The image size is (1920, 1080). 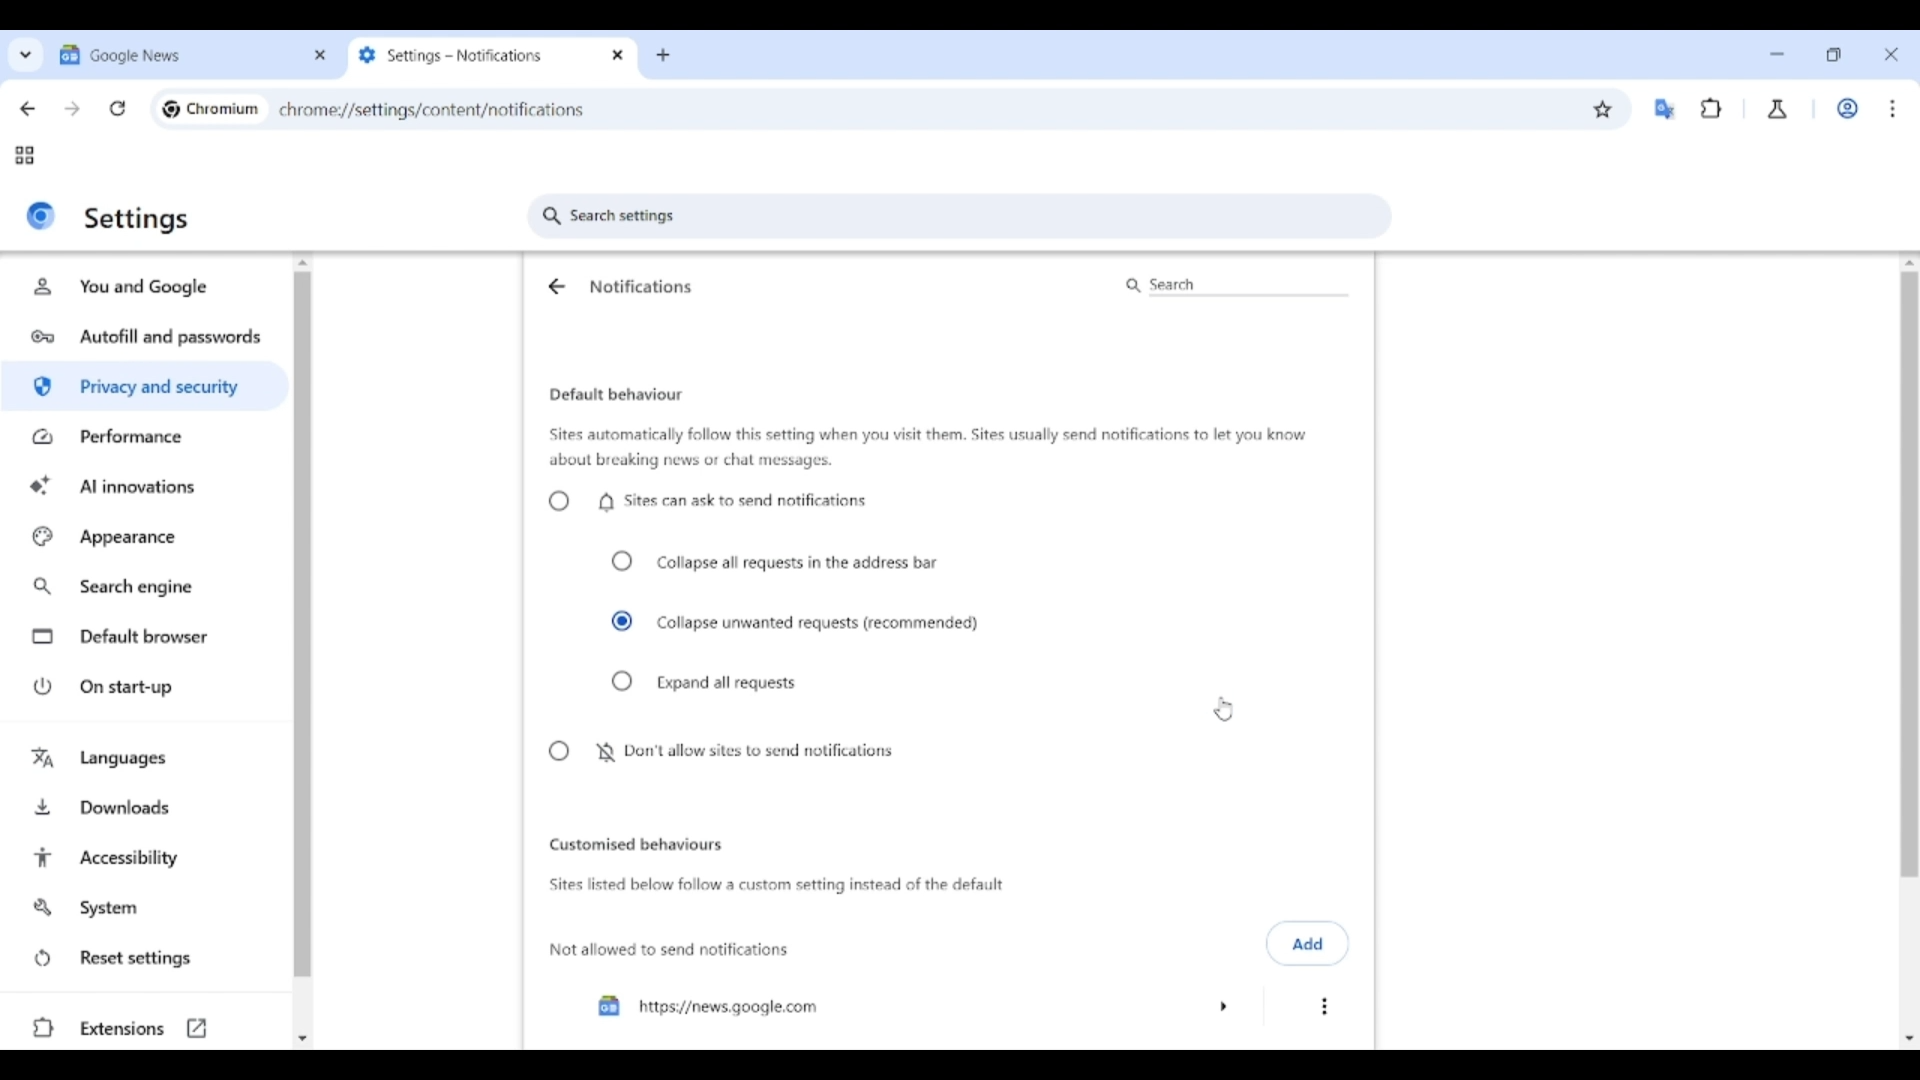 I want to click on Downloads, so click(x=147, y=805).